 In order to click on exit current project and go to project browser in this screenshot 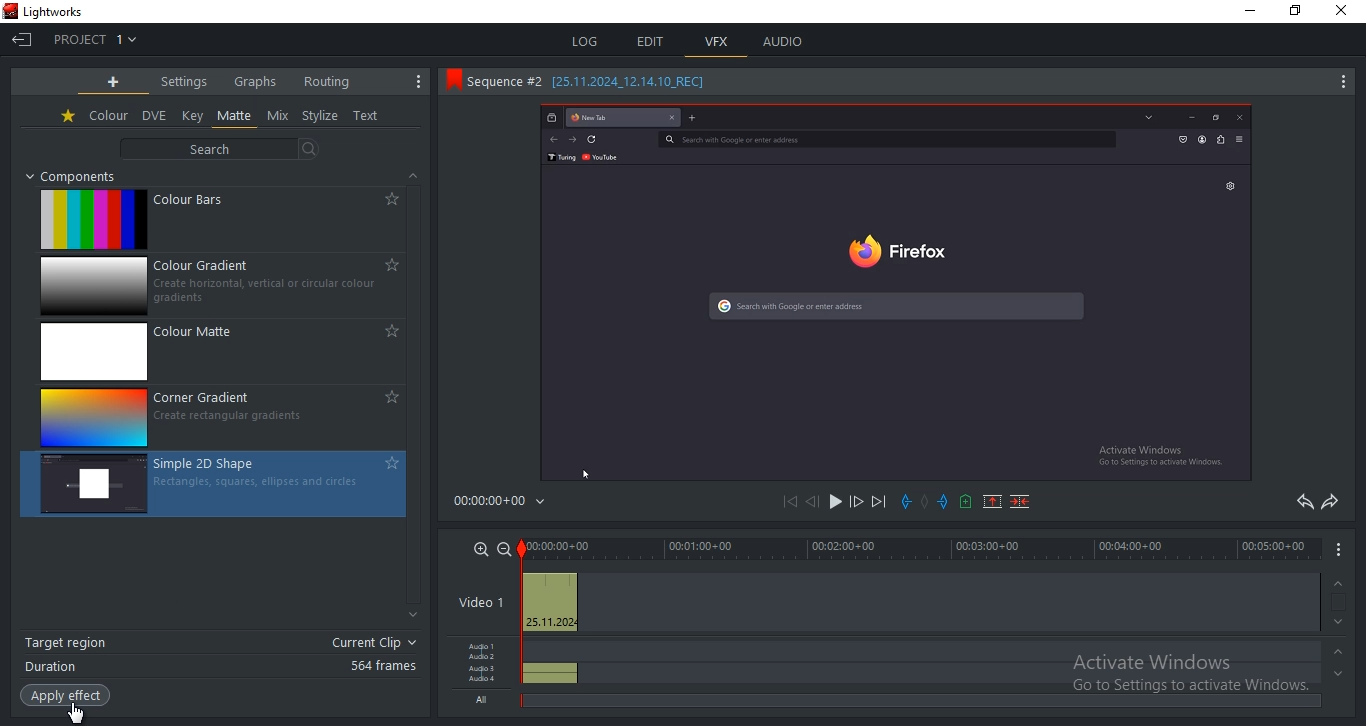, I will do `click(23, 41)`.